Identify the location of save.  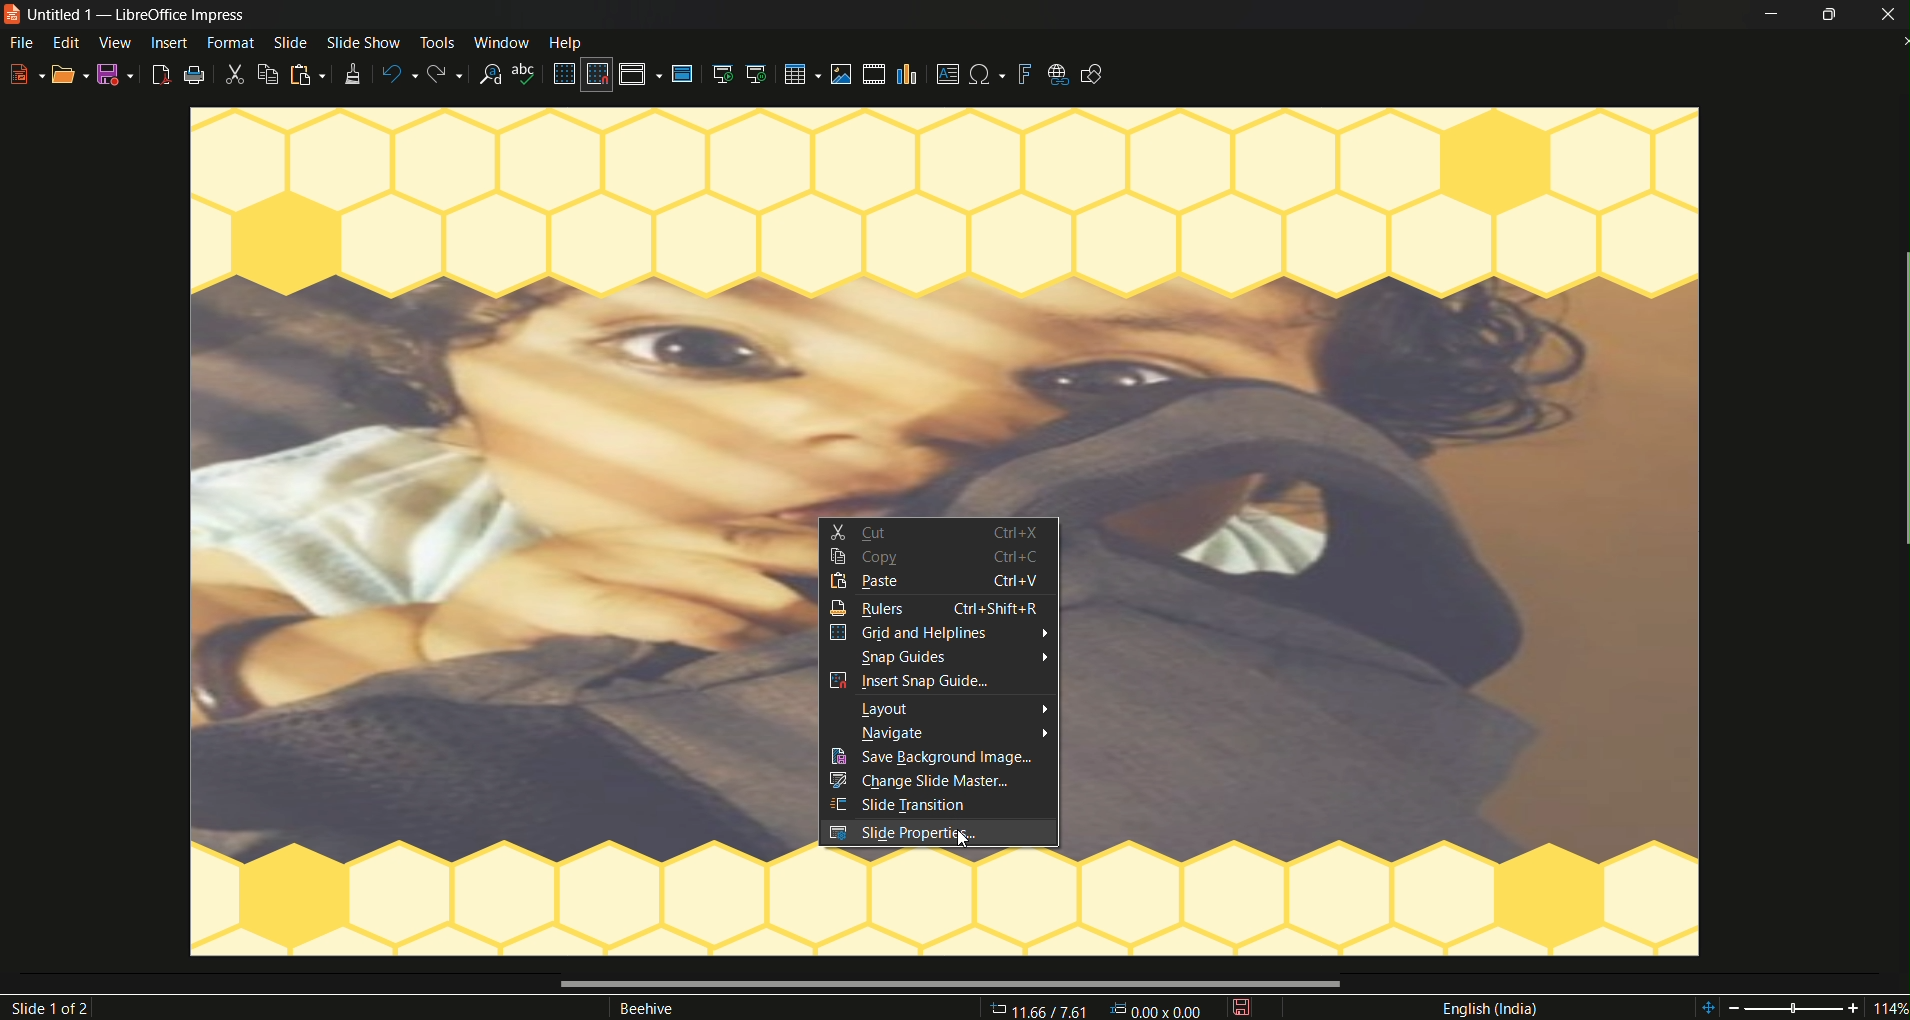
(1243, 1009).